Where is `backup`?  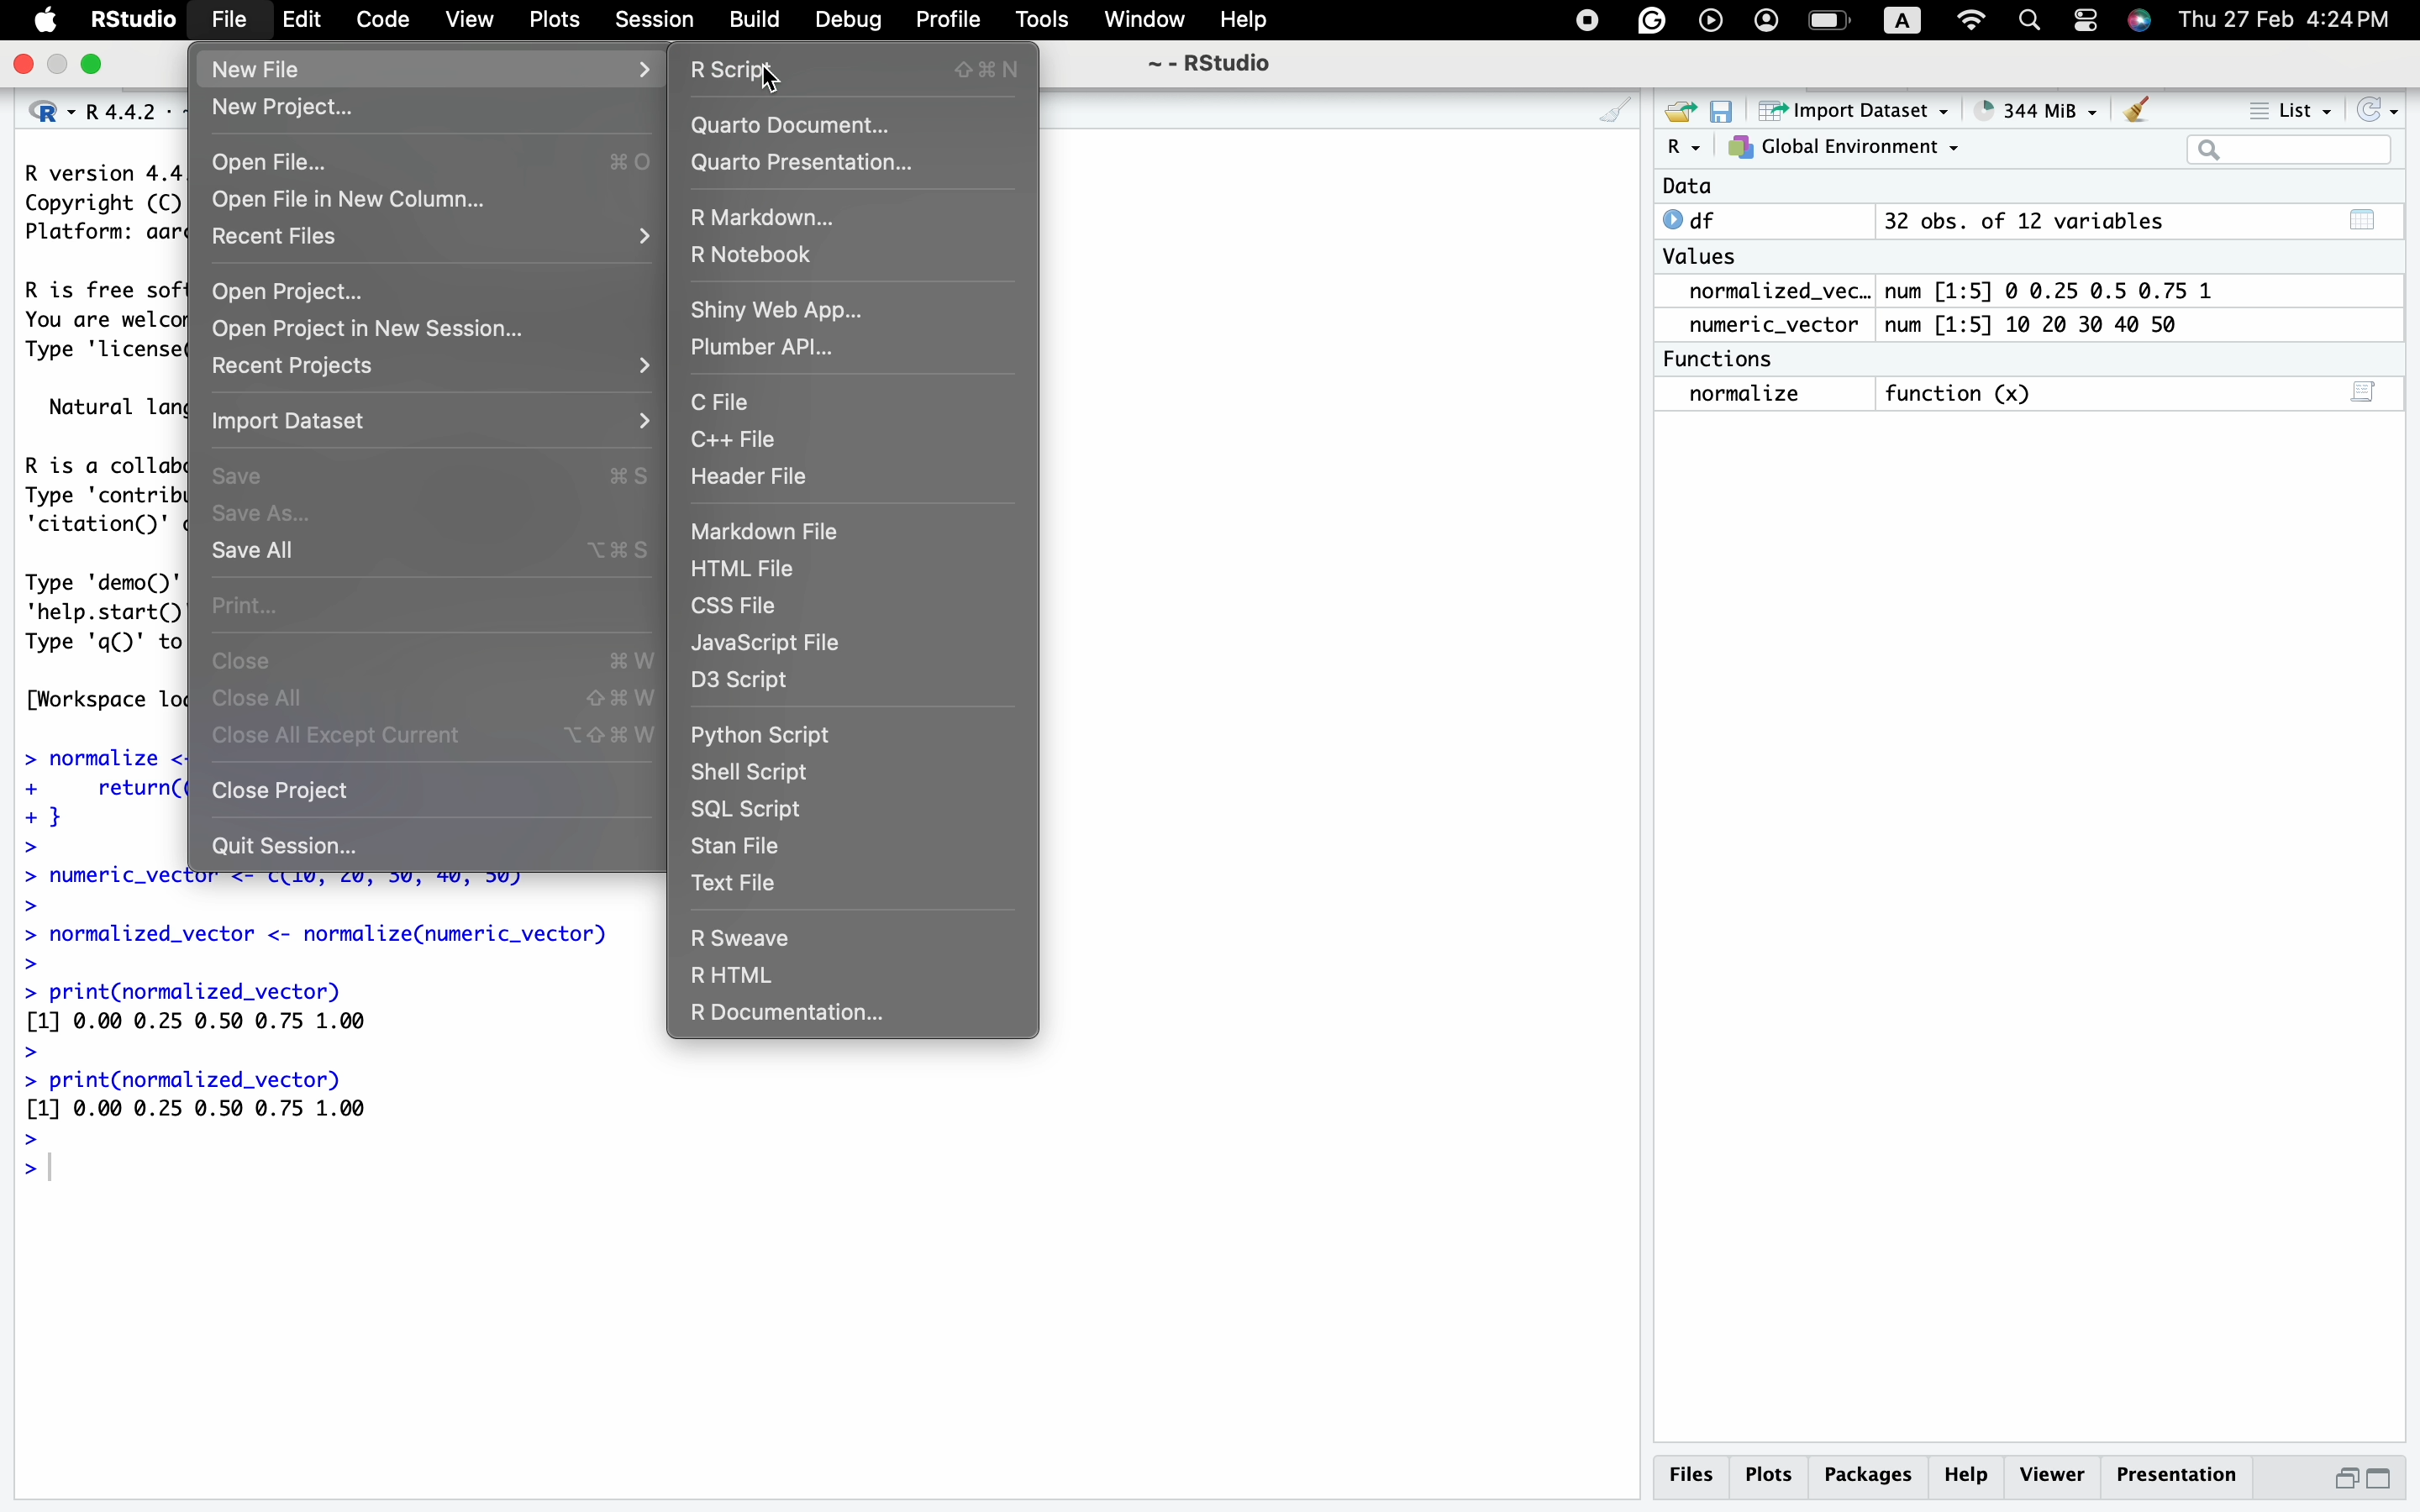 backup is located at coordinates (1707, 21).